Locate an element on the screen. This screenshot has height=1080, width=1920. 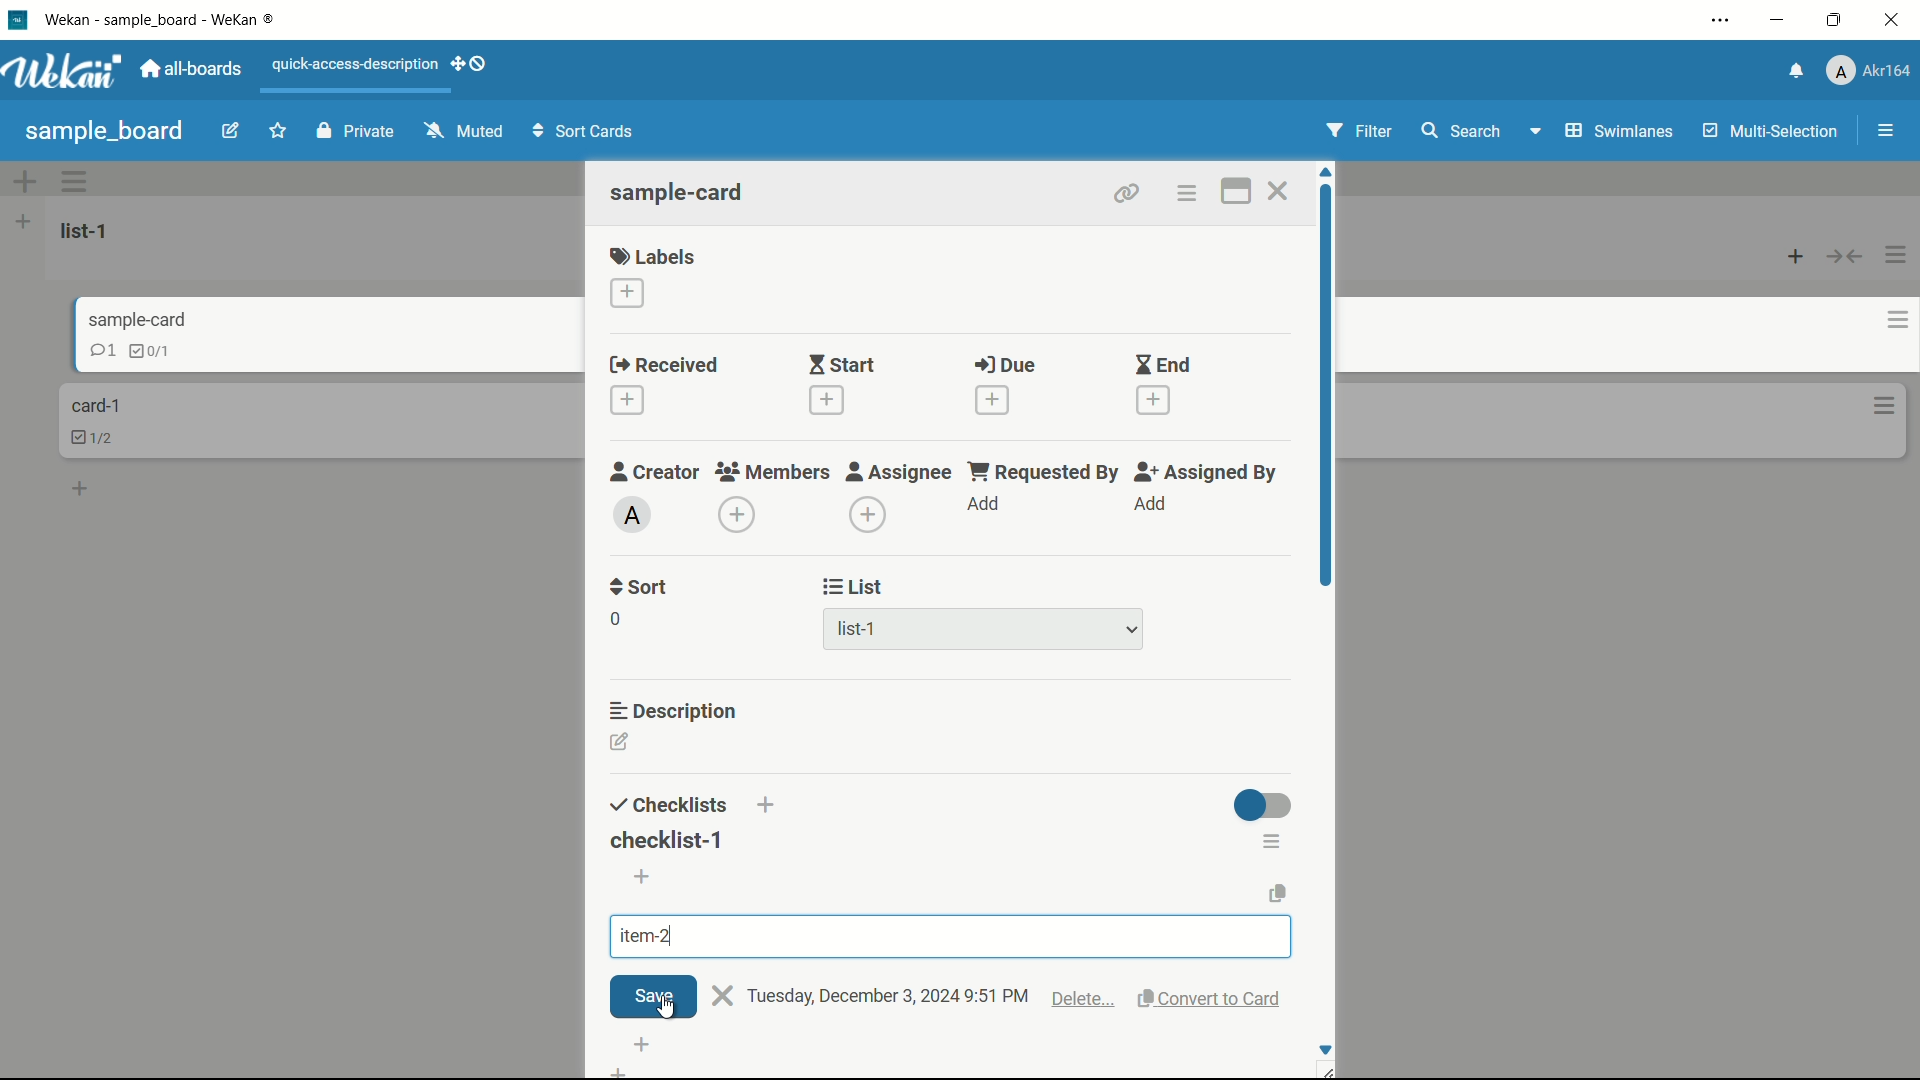
checklist is located at coordinates (143, 349).